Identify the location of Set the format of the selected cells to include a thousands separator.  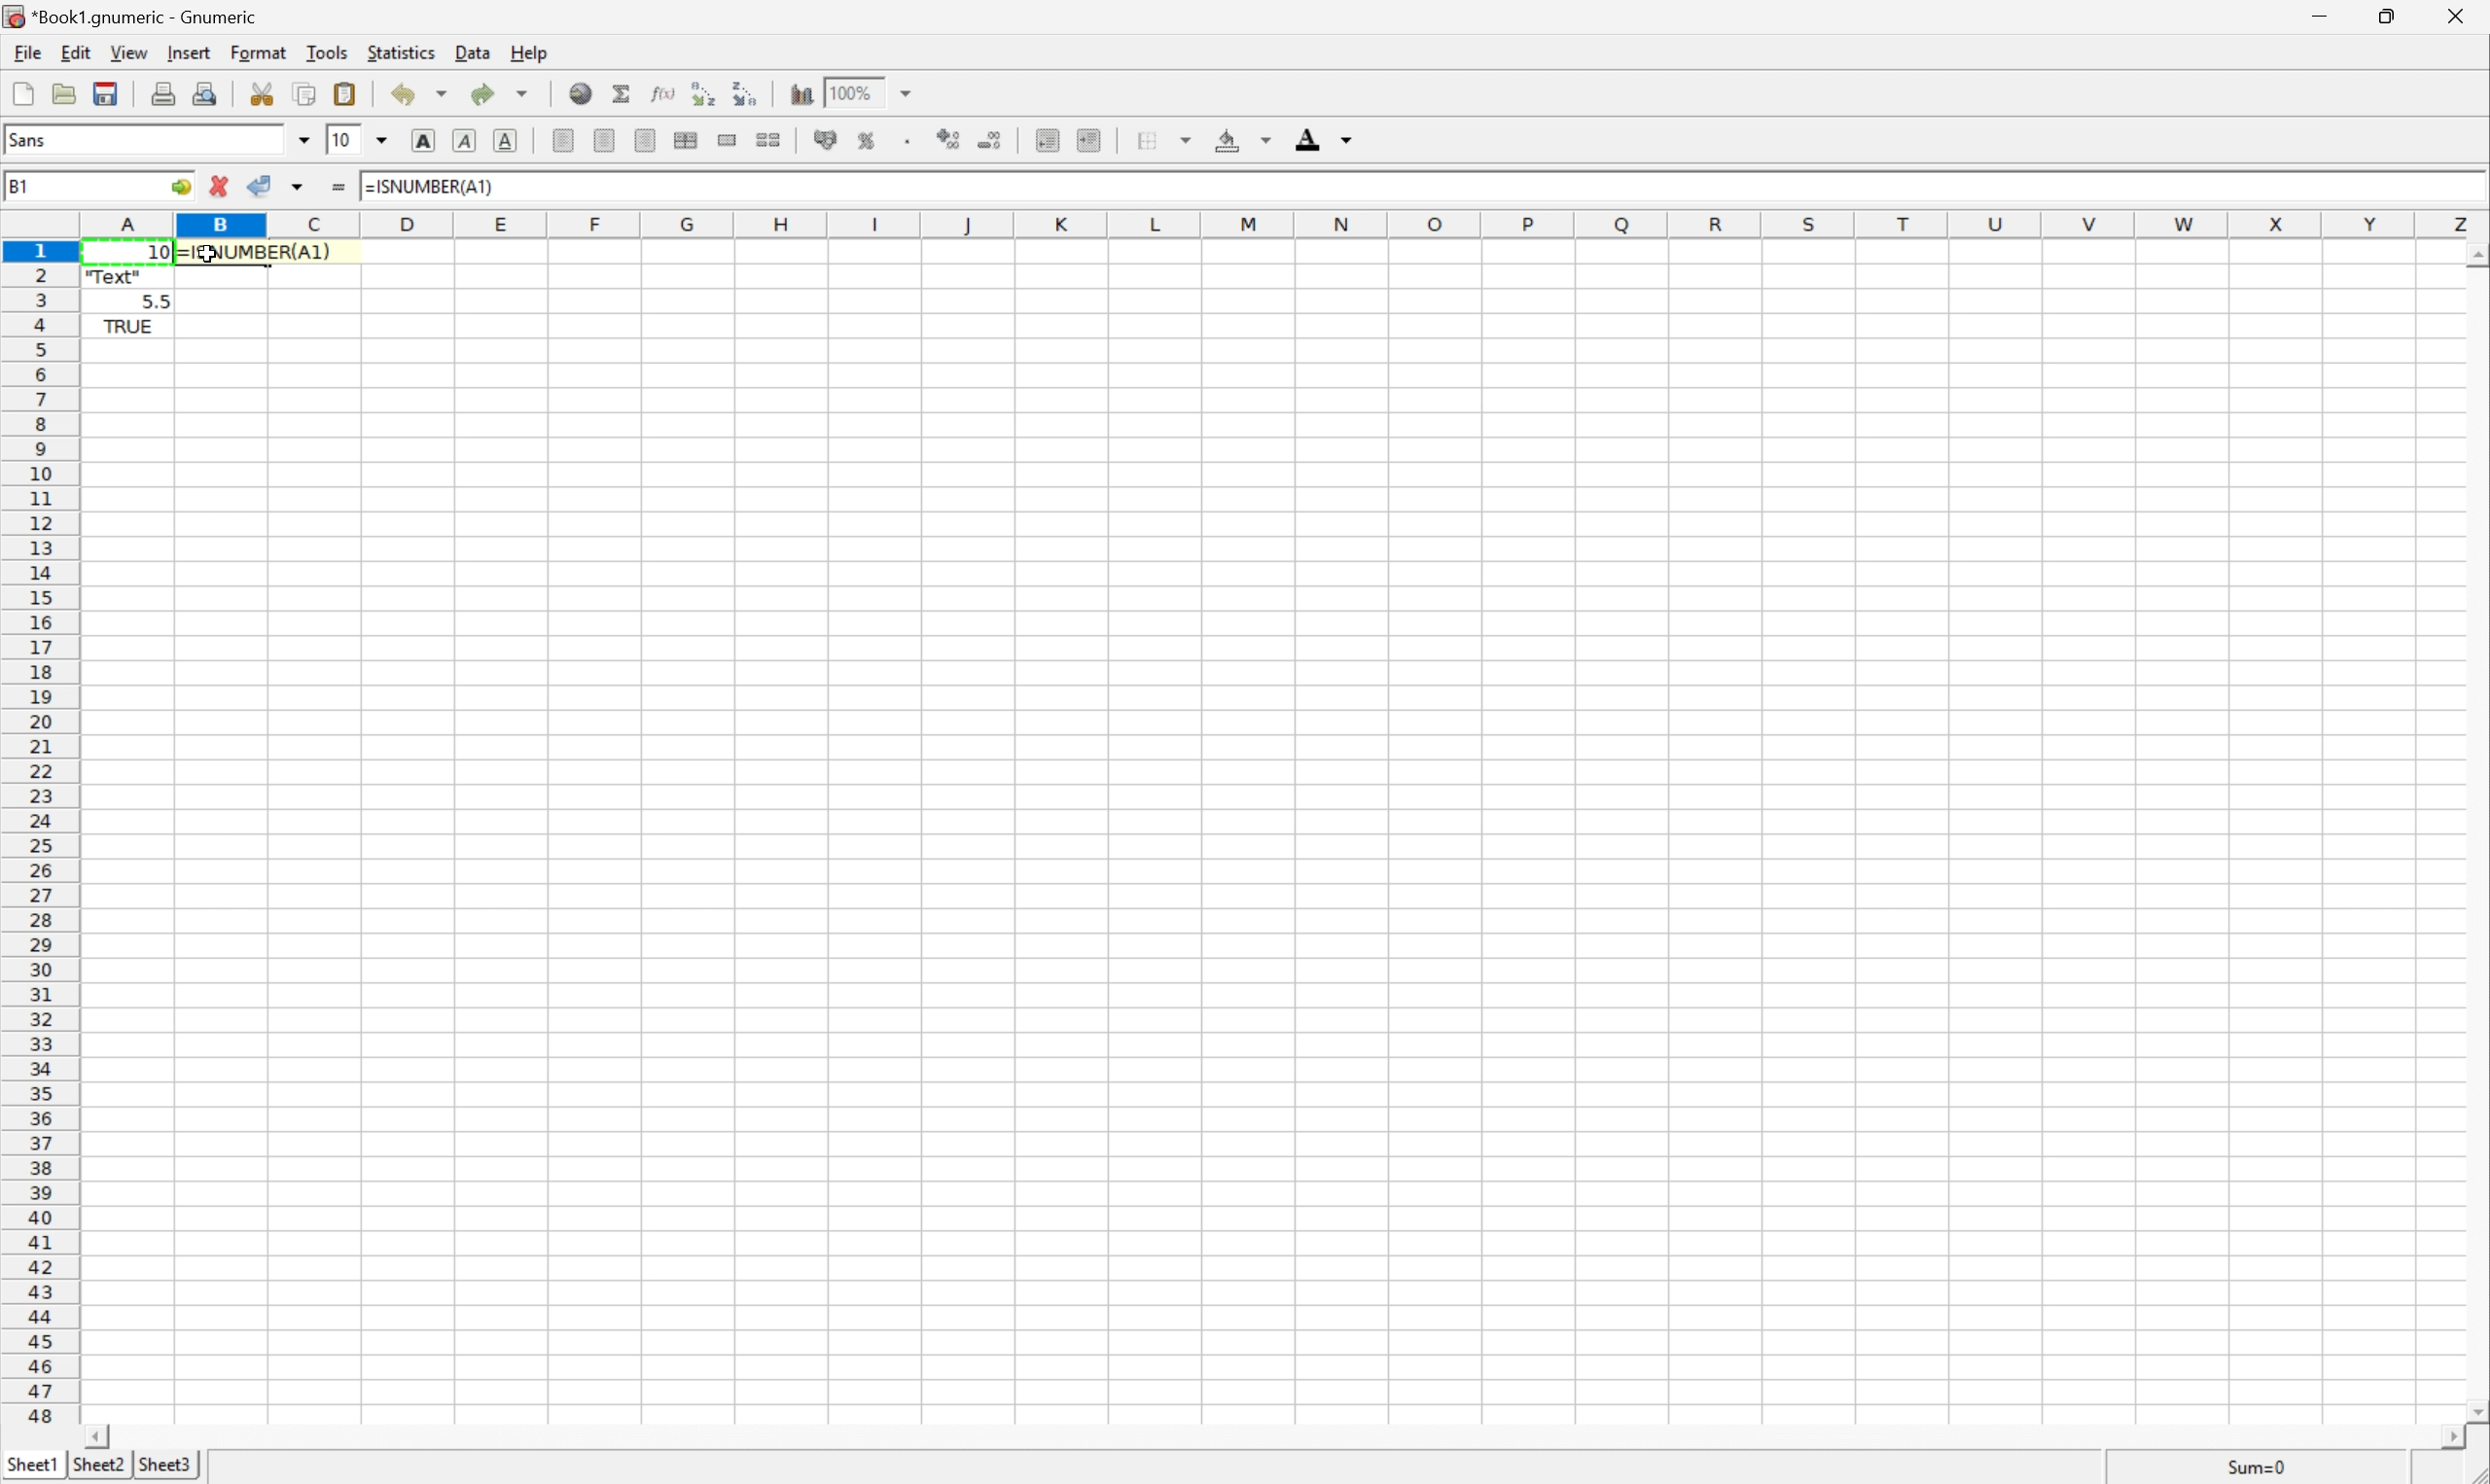
(907, 142).